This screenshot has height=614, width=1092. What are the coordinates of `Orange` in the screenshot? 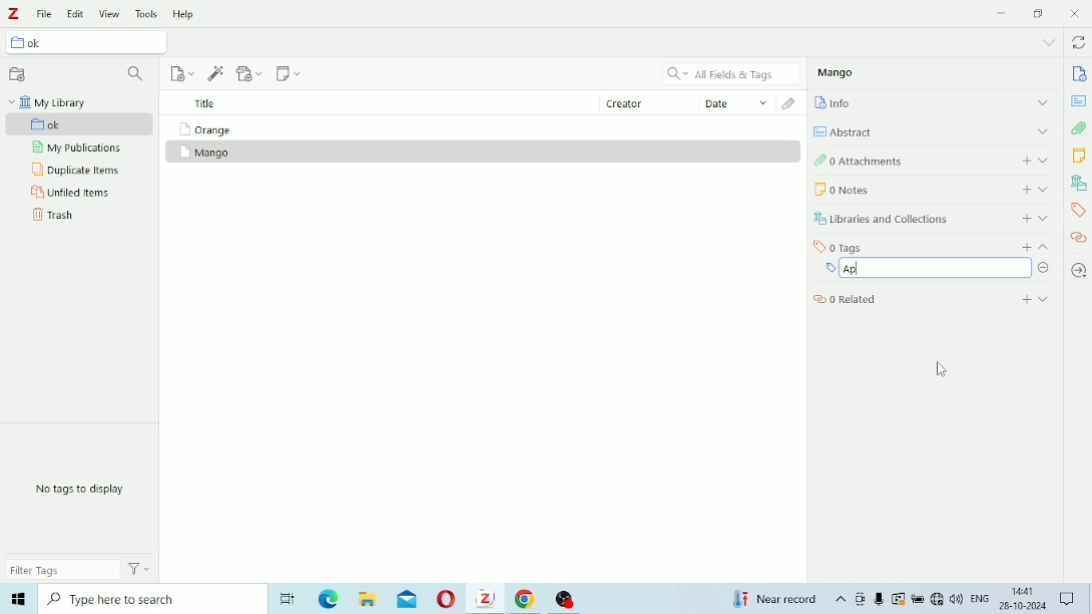 It's located at (203, 129).